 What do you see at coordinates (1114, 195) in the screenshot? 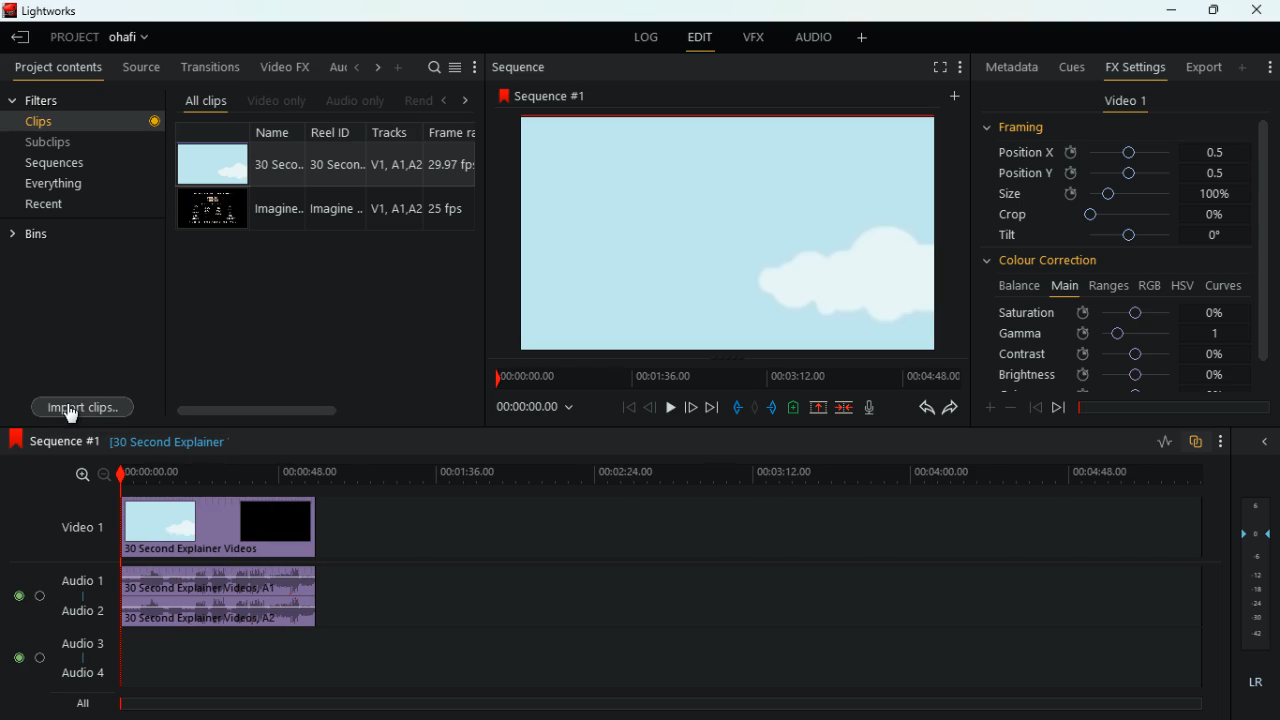
I see `size` at bounding box center [1114, 195].